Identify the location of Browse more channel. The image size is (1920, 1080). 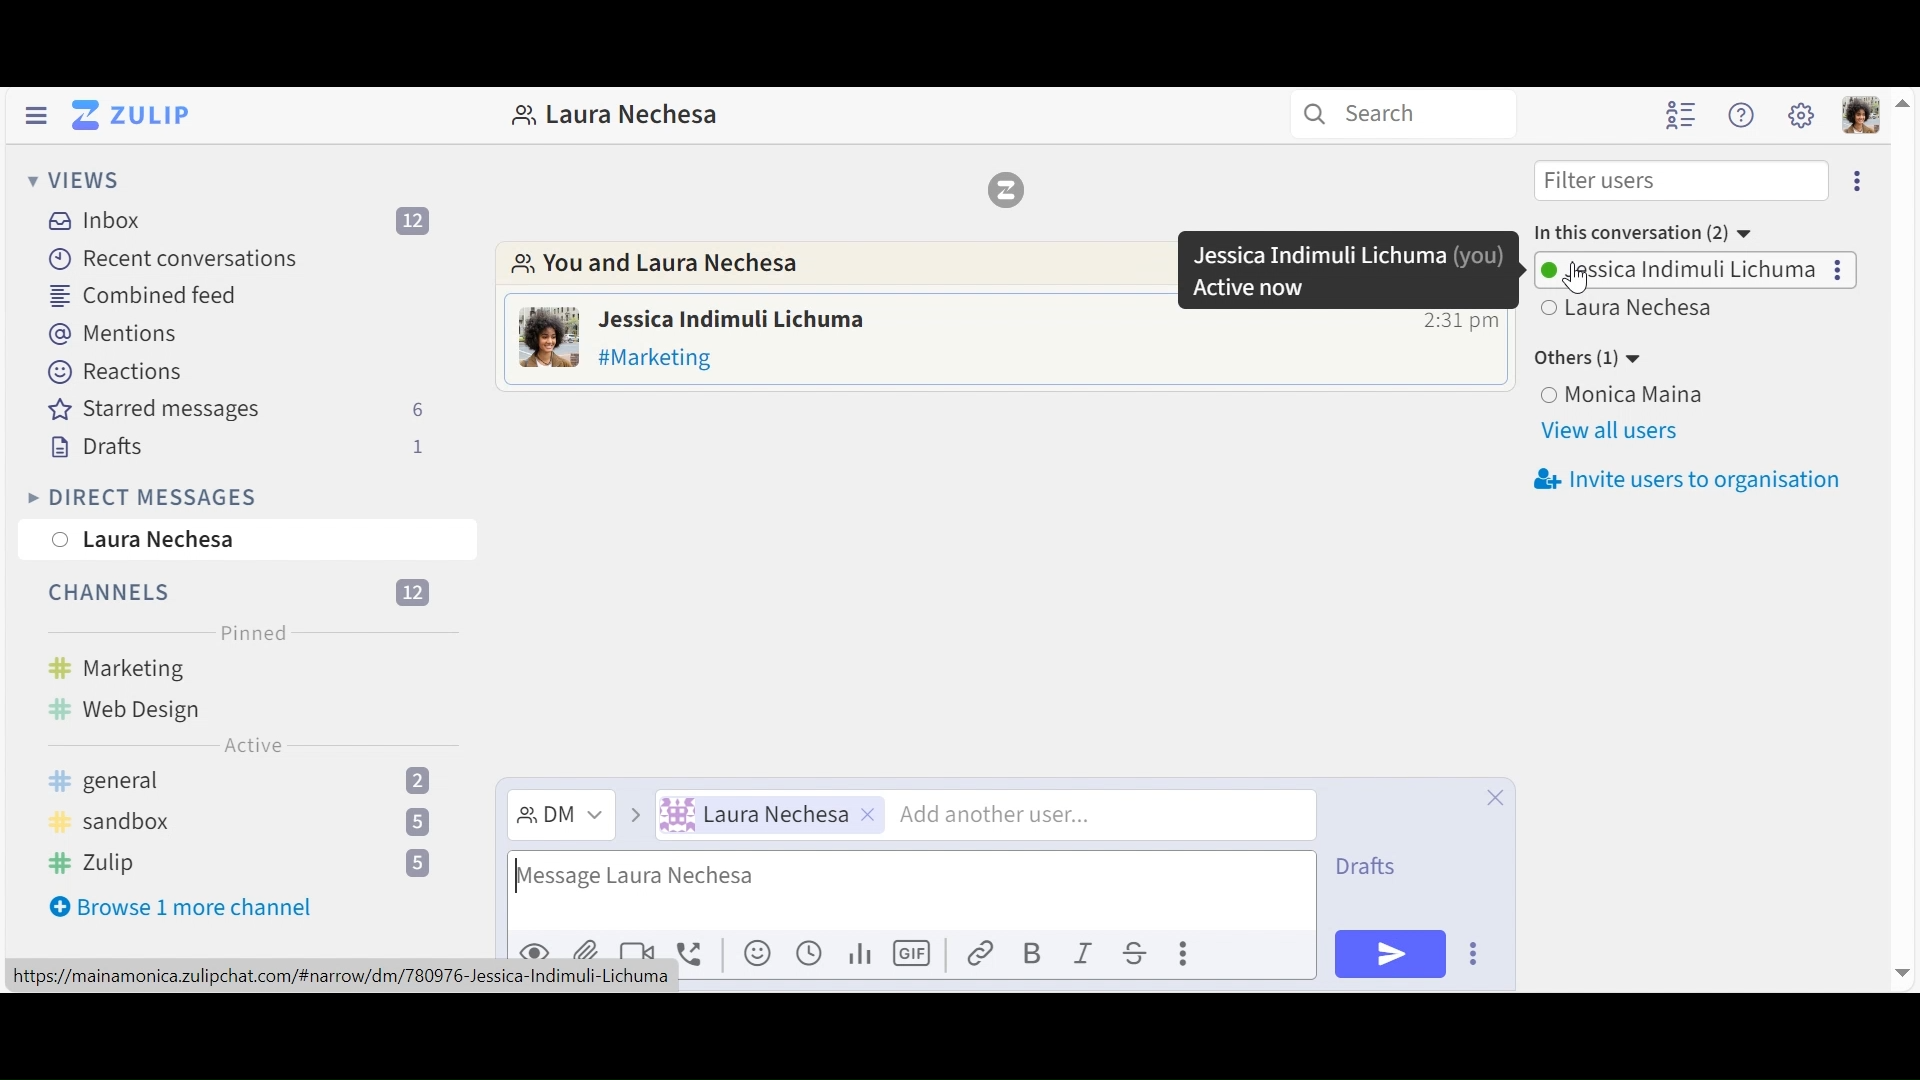
(183, 911).